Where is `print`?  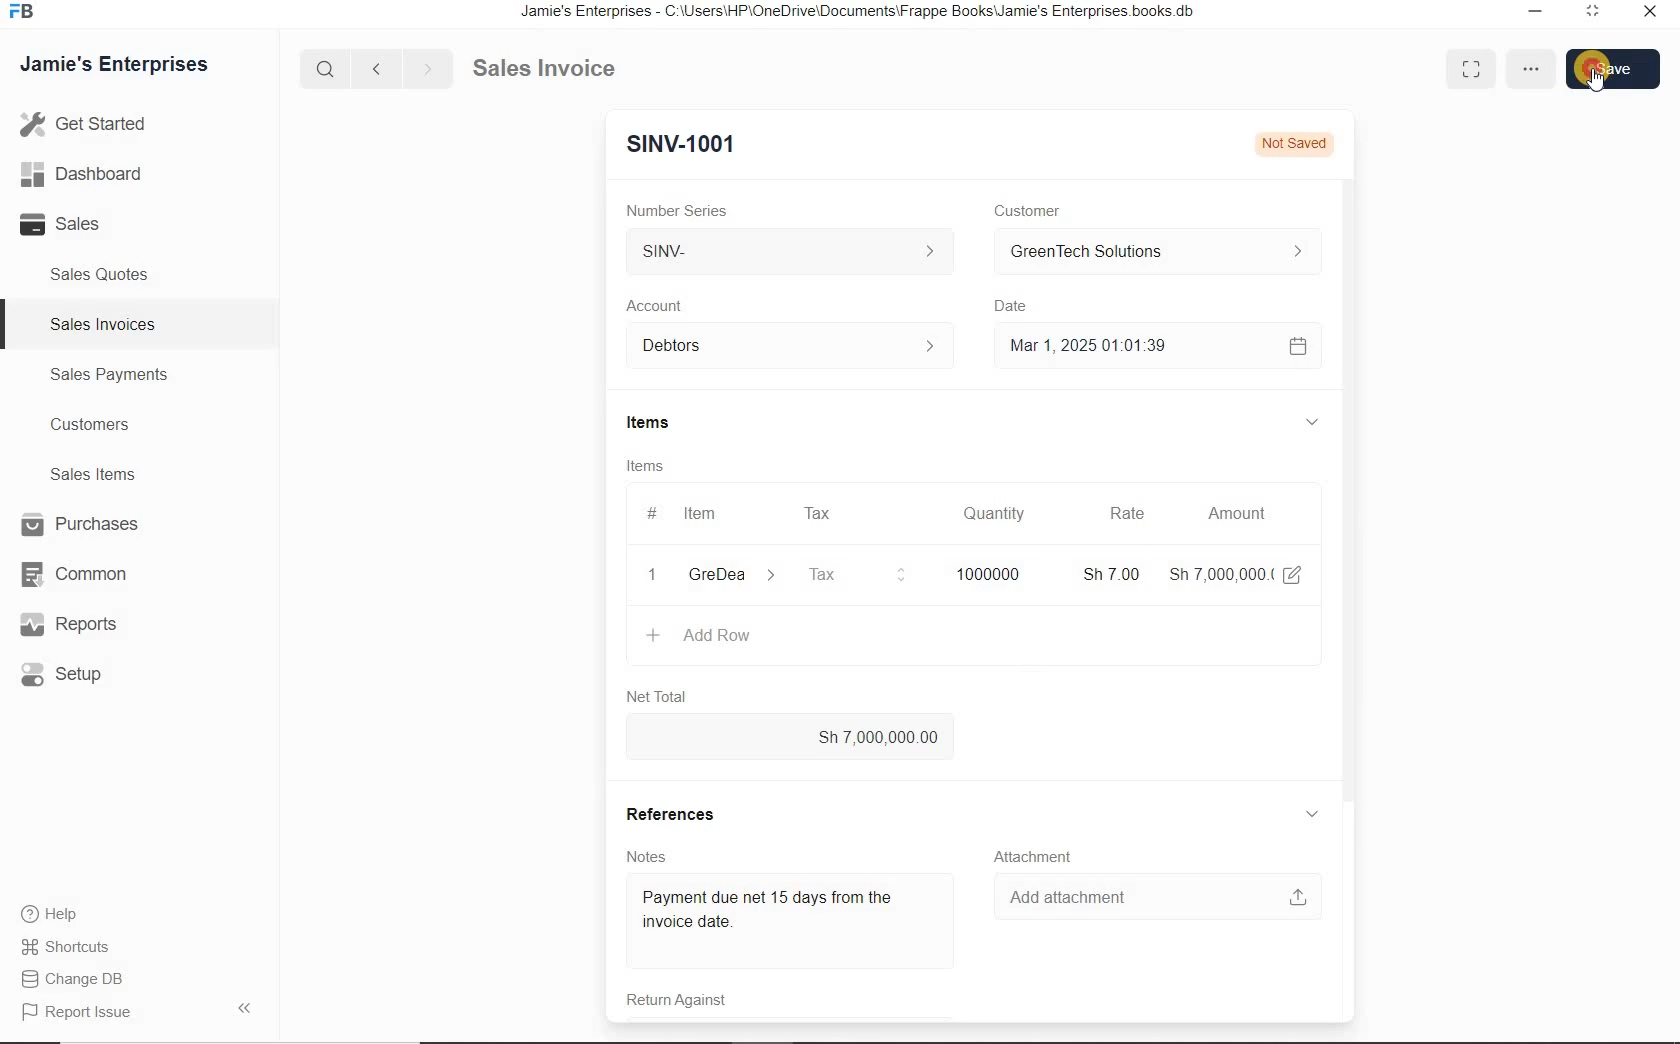 print is located at coordinates (1398, 70).